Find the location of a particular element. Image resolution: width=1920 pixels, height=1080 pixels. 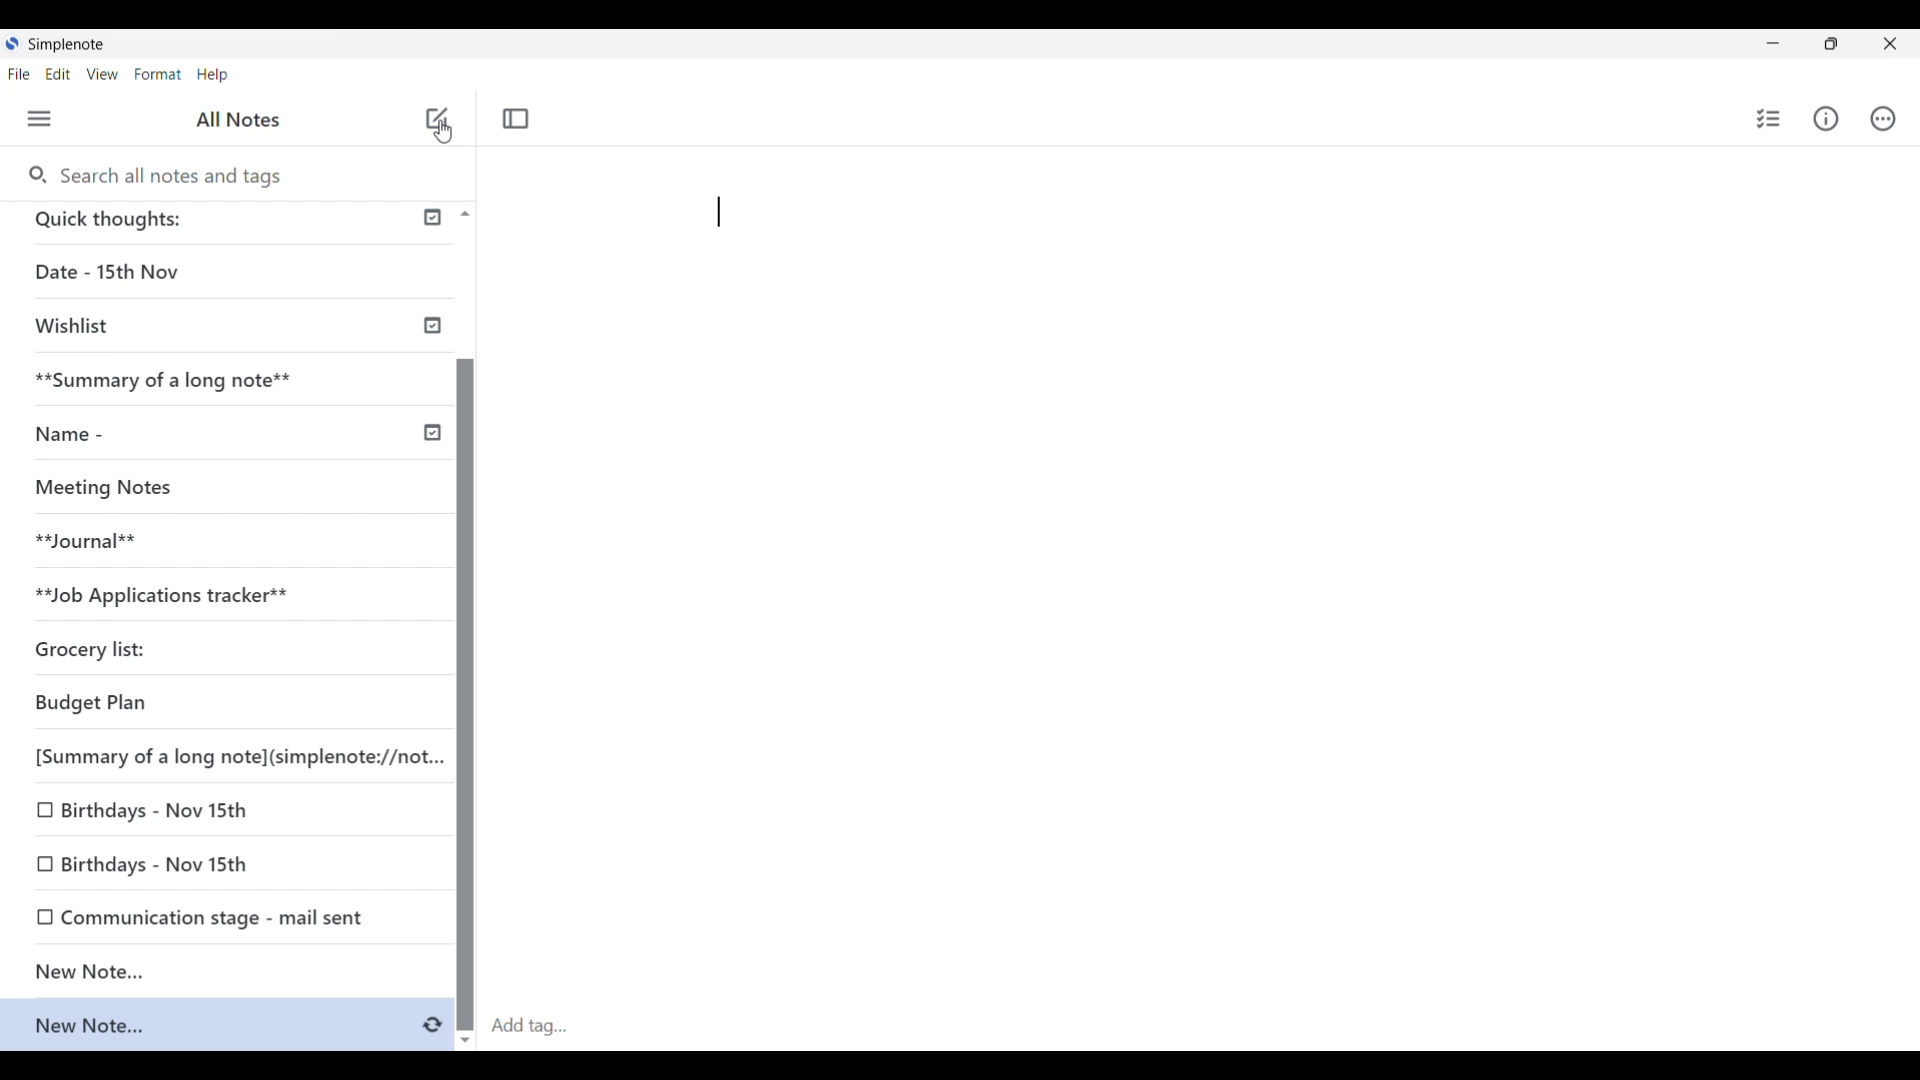

Wishlist is located at coordinates (170, 328).